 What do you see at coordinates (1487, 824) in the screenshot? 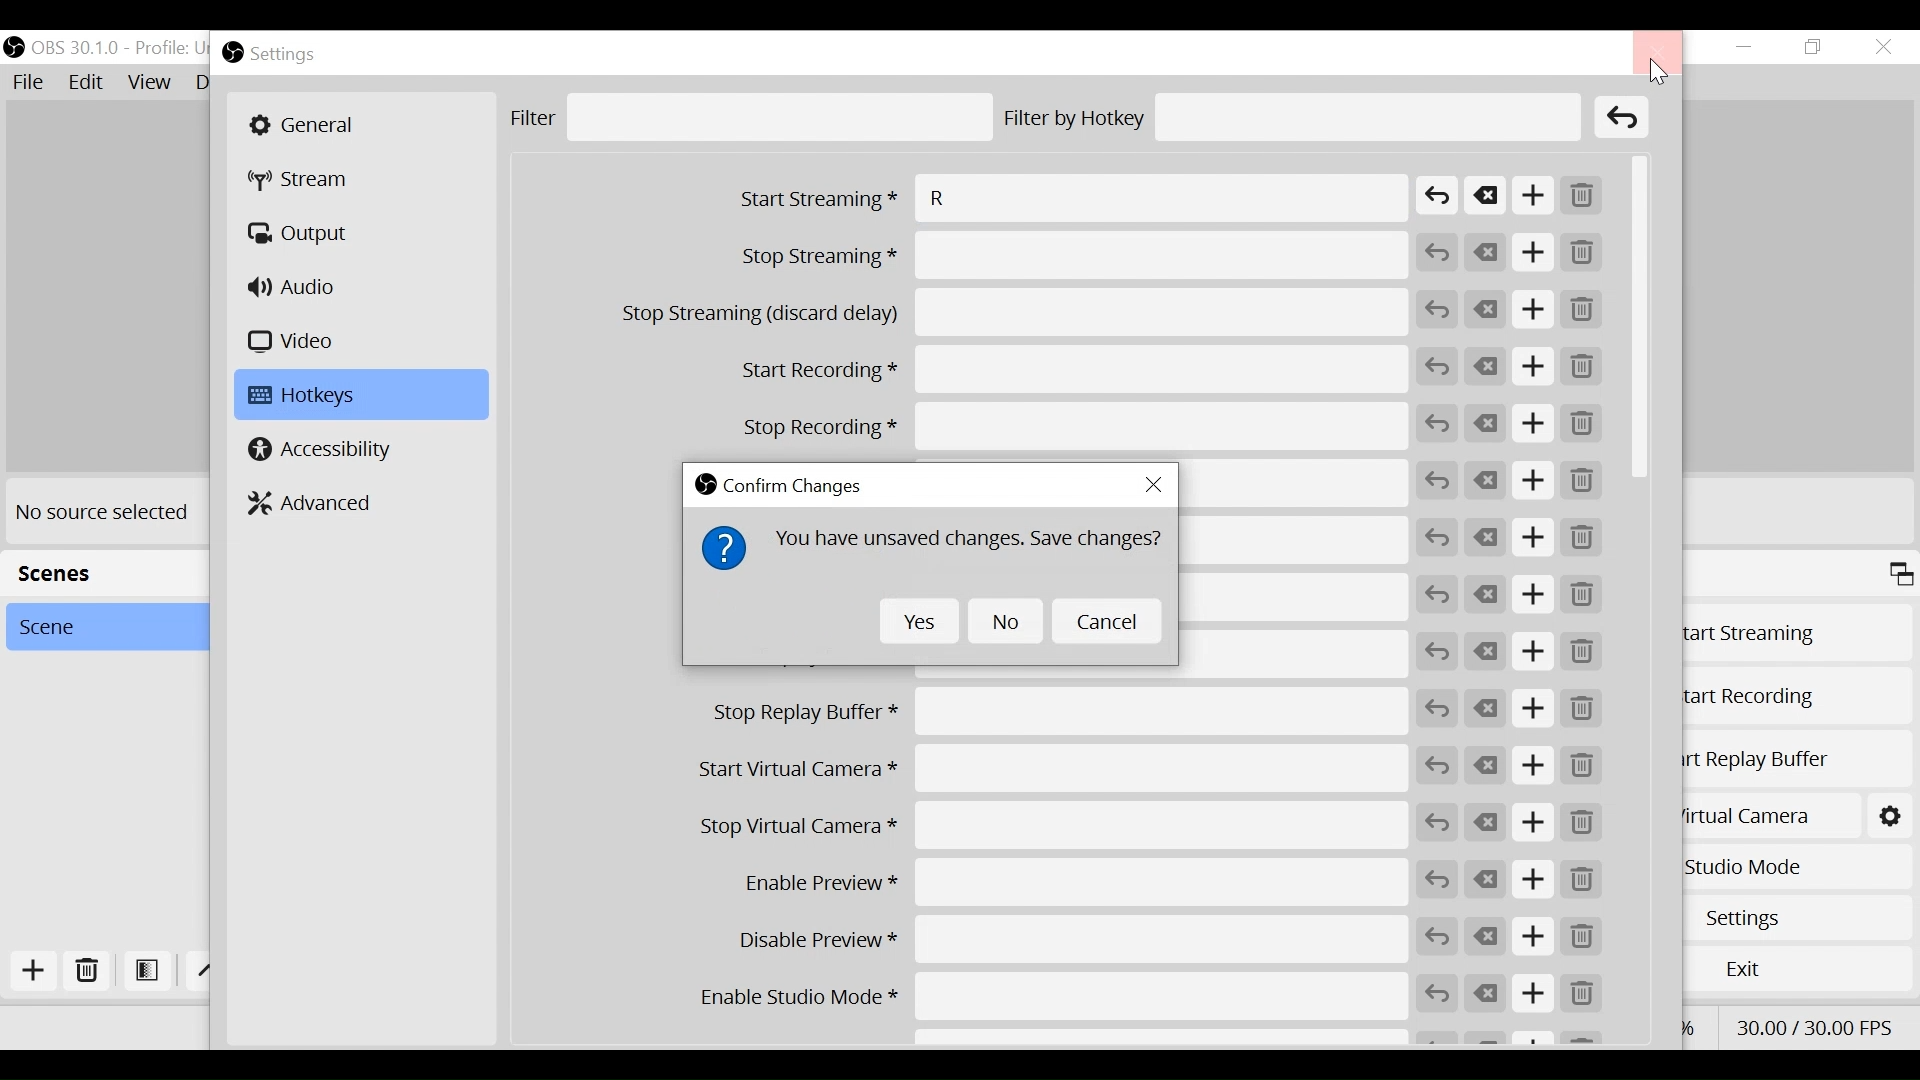
I see `Clear` at bounding box center [1487, 824].